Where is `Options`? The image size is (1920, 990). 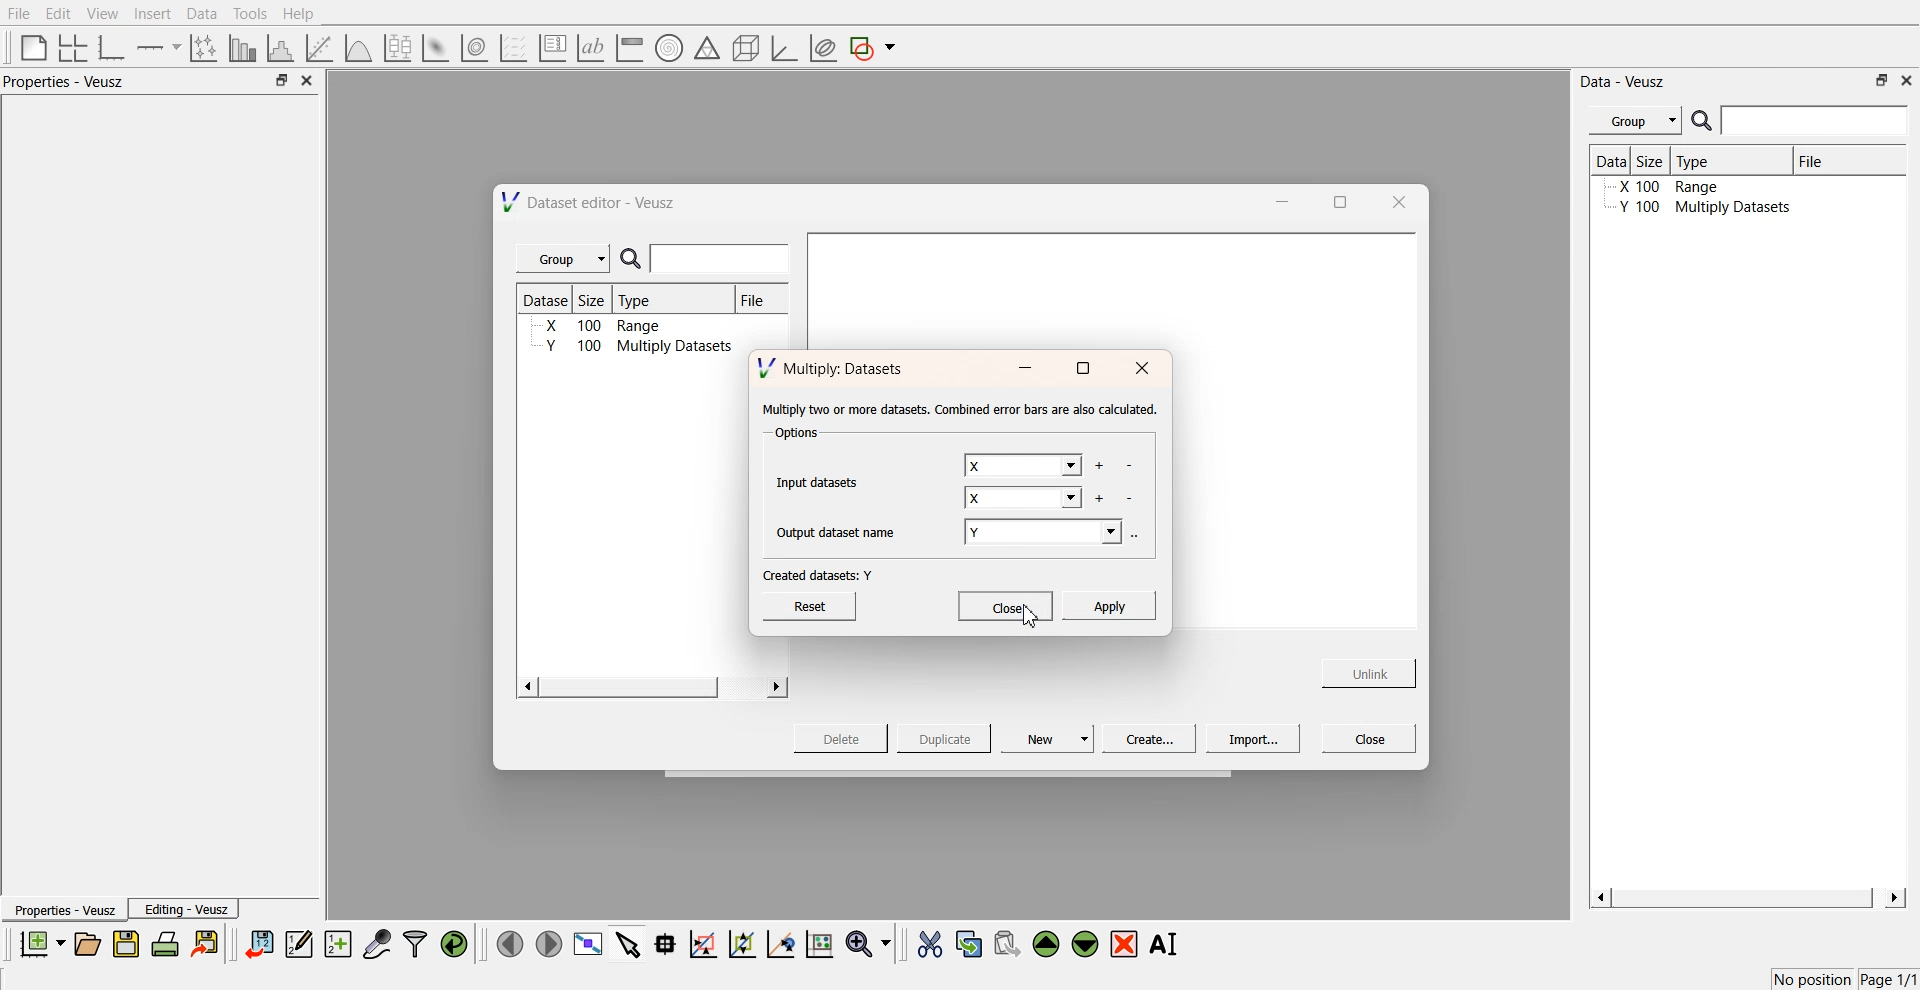 Options is located at coordinates (794, 435).